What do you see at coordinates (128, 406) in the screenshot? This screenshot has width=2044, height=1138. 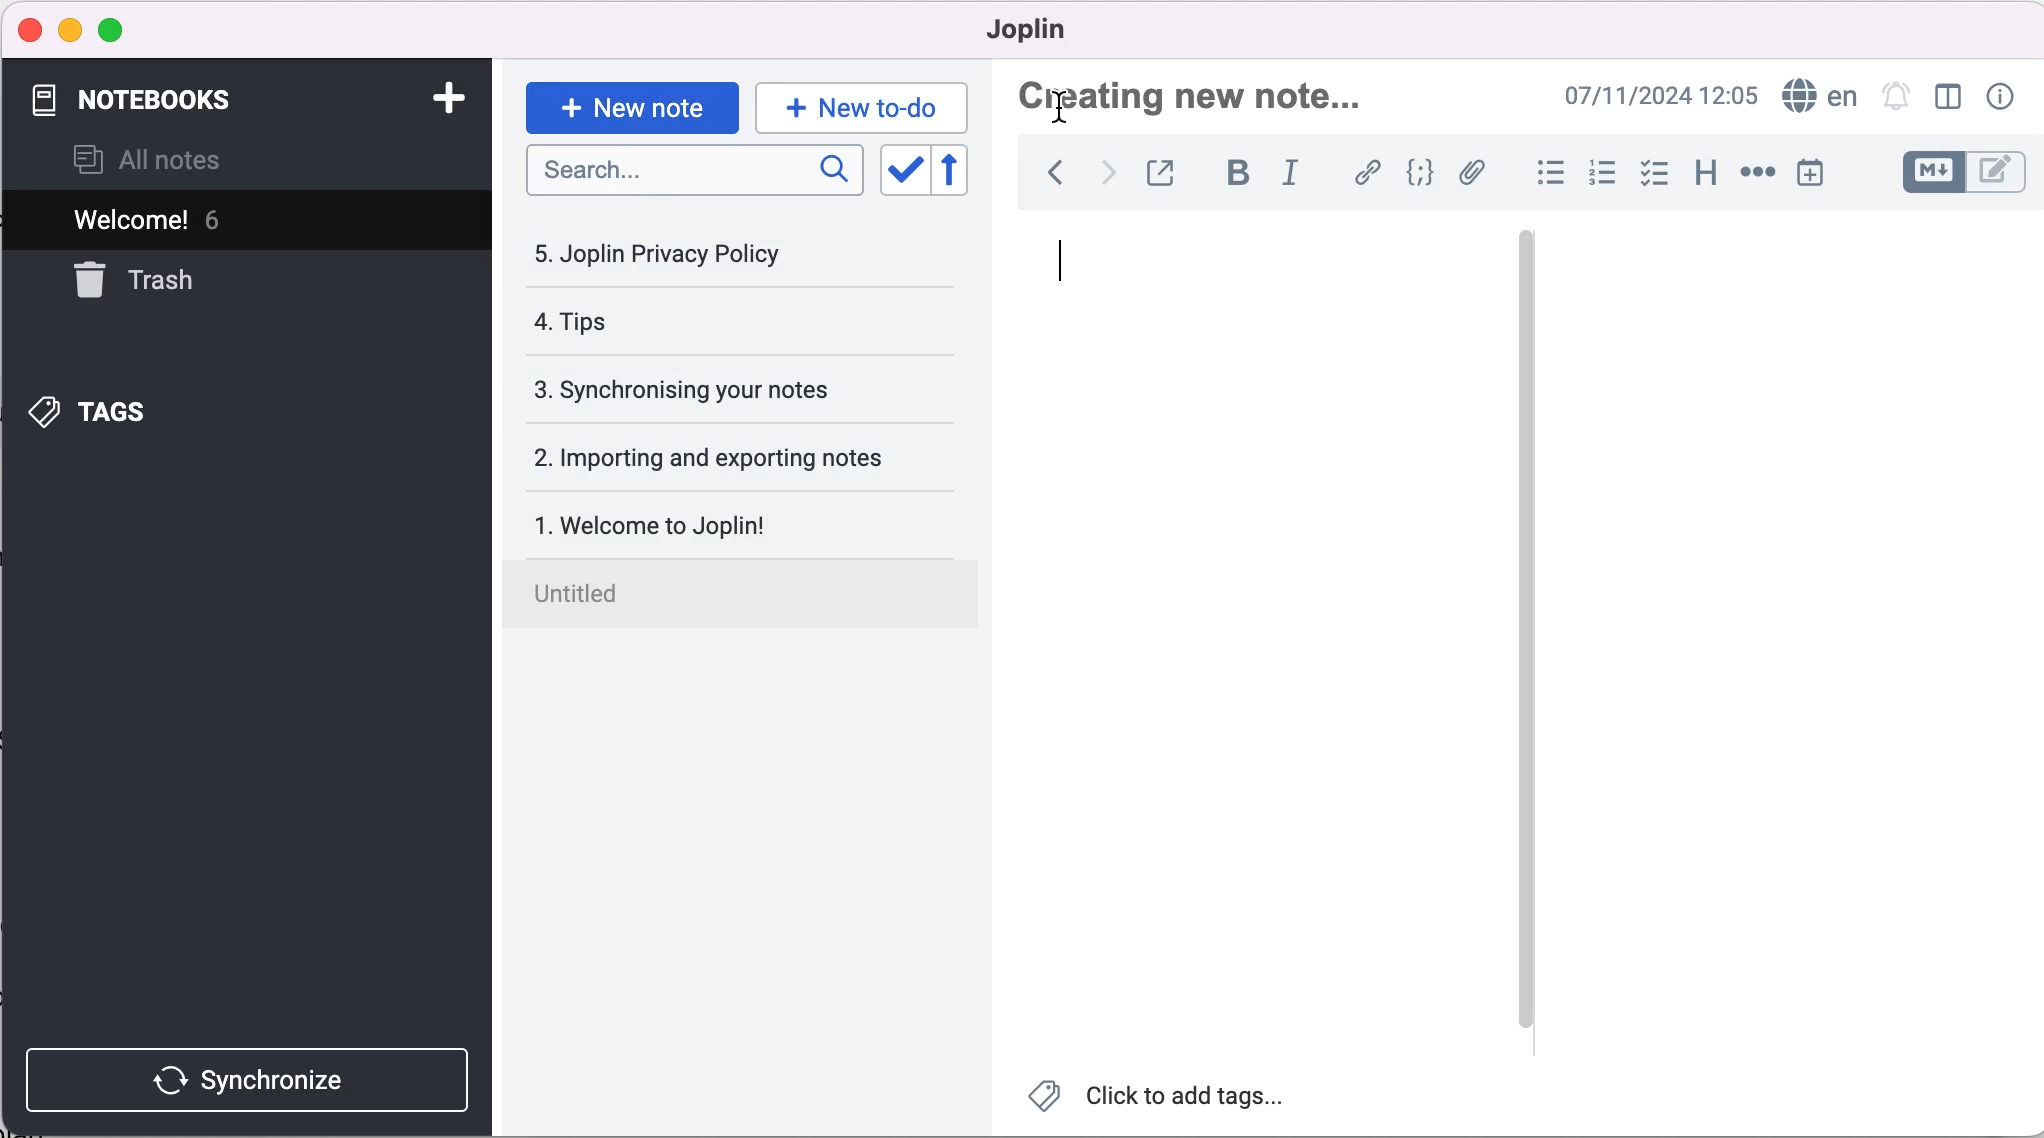 I see `tags` at bounding box center [128, 406].